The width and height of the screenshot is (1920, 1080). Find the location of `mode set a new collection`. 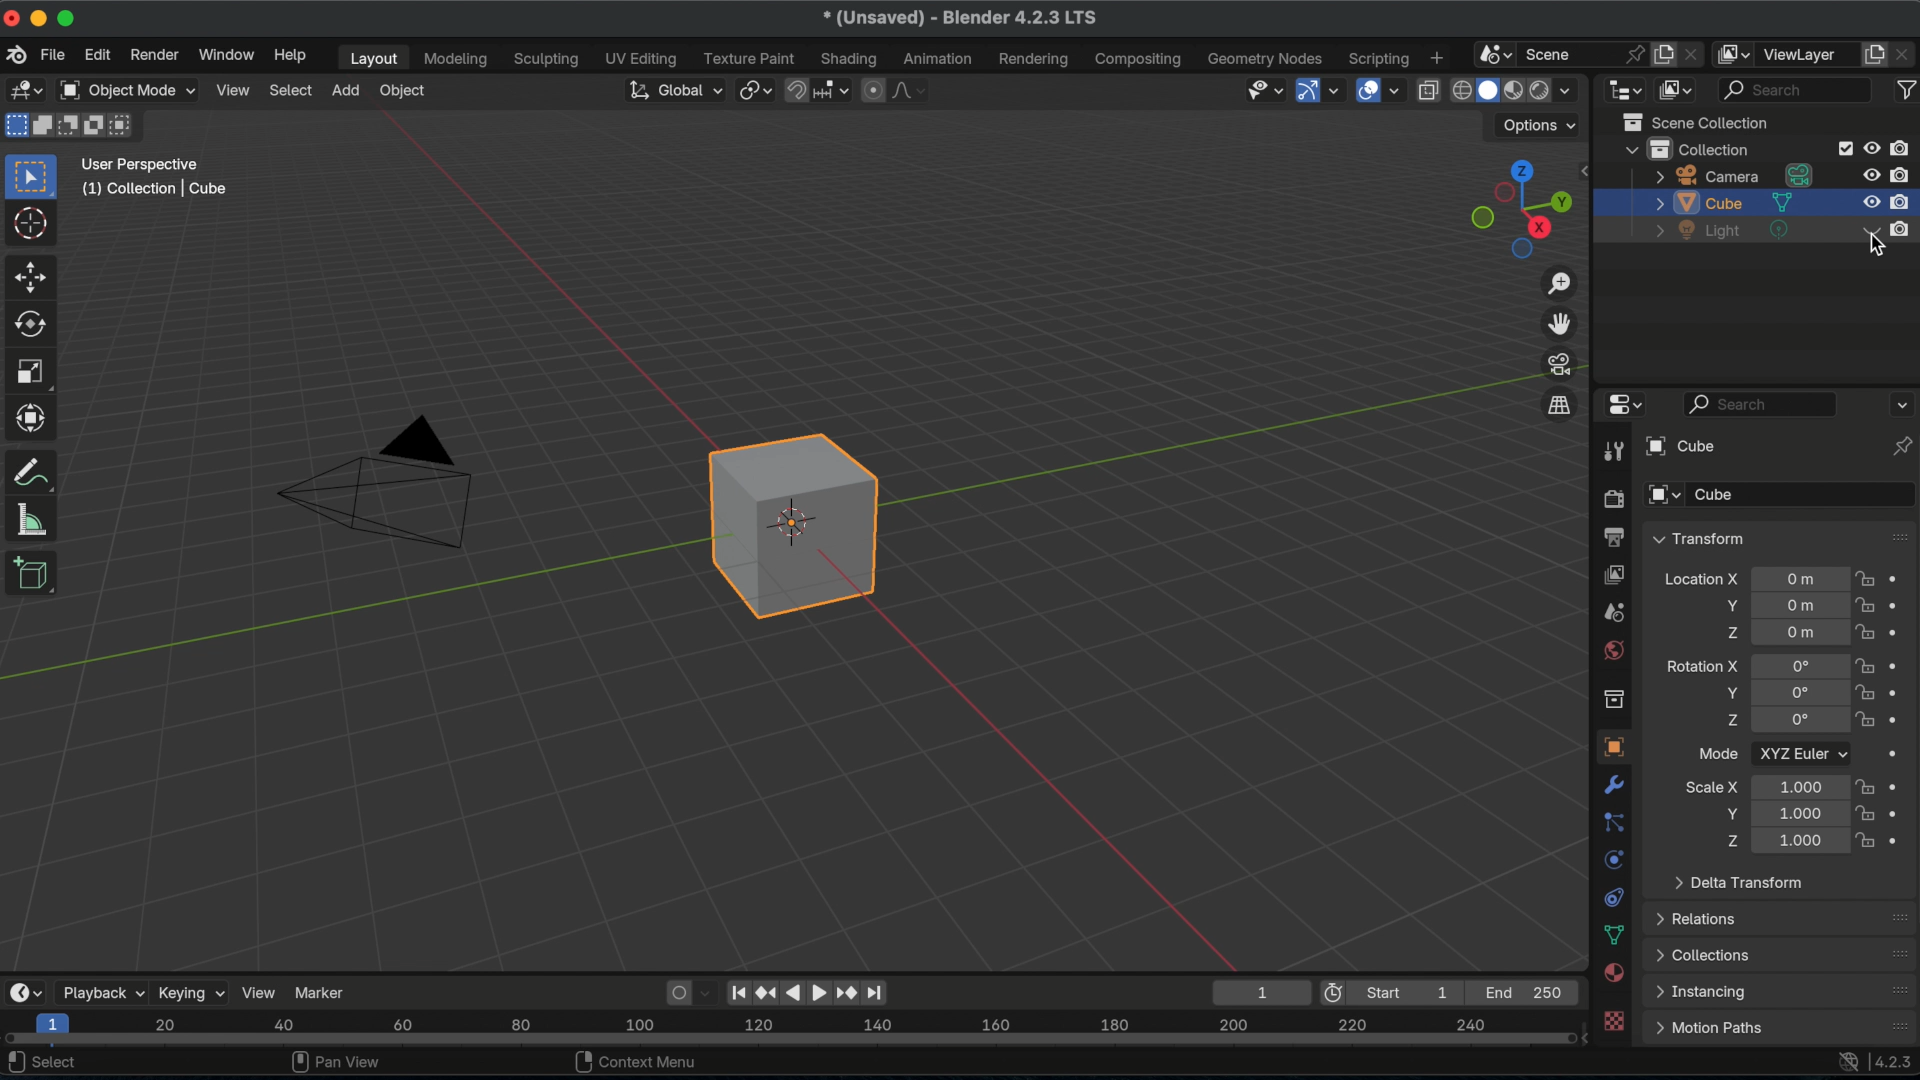

mode set a new collection is located at coordinates (14, 125).